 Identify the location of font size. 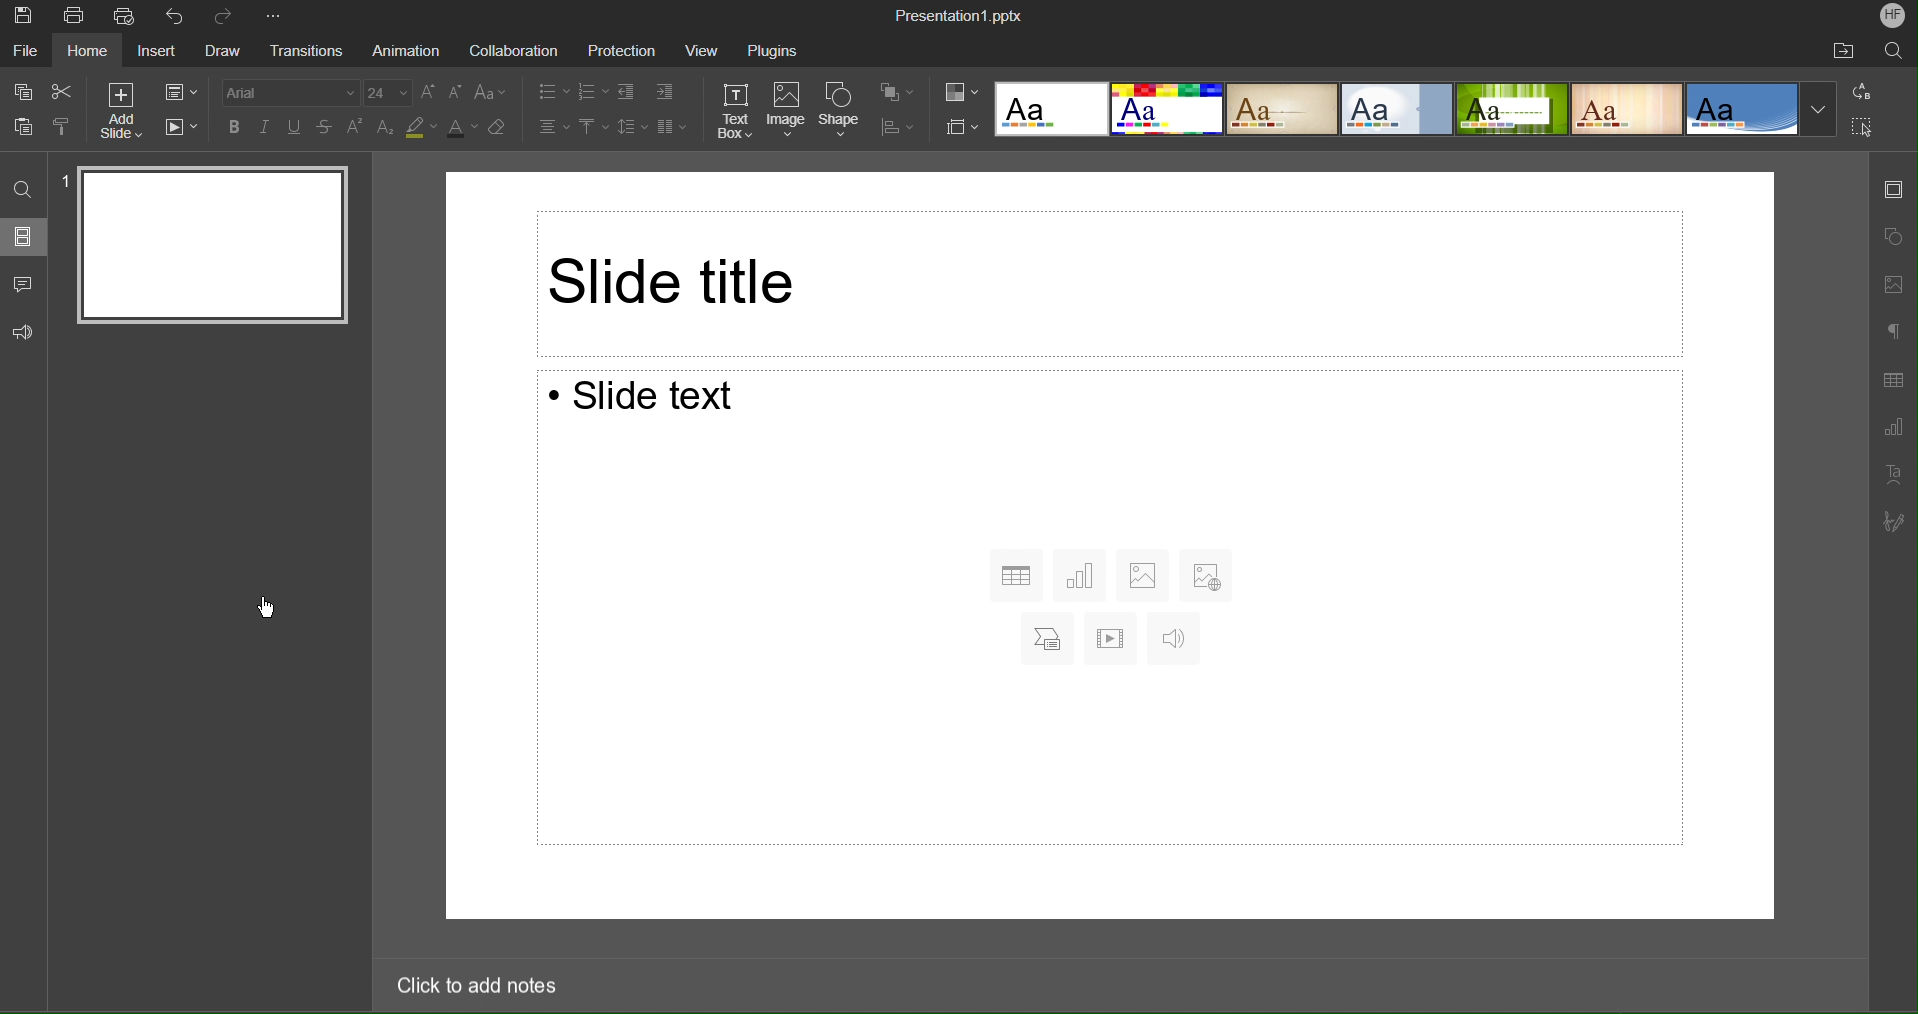
(387, 93).